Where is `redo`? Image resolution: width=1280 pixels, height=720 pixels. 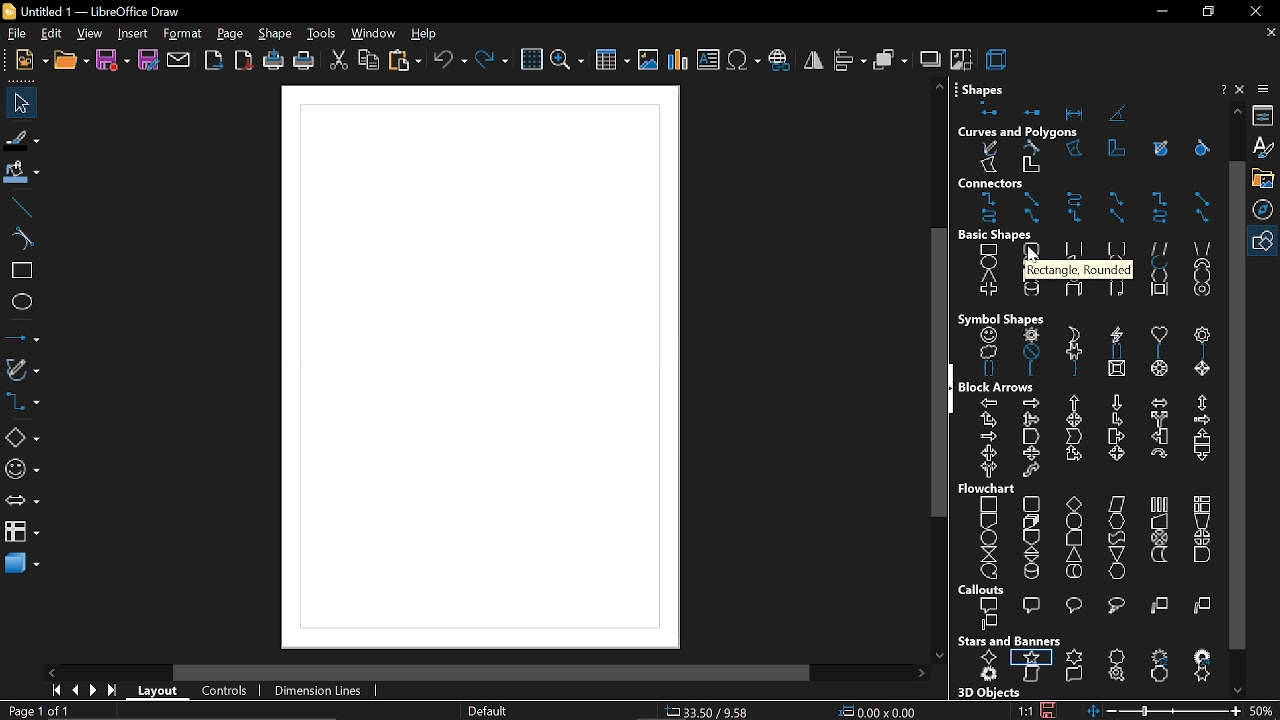
redo is located at coordinates (493, 62).